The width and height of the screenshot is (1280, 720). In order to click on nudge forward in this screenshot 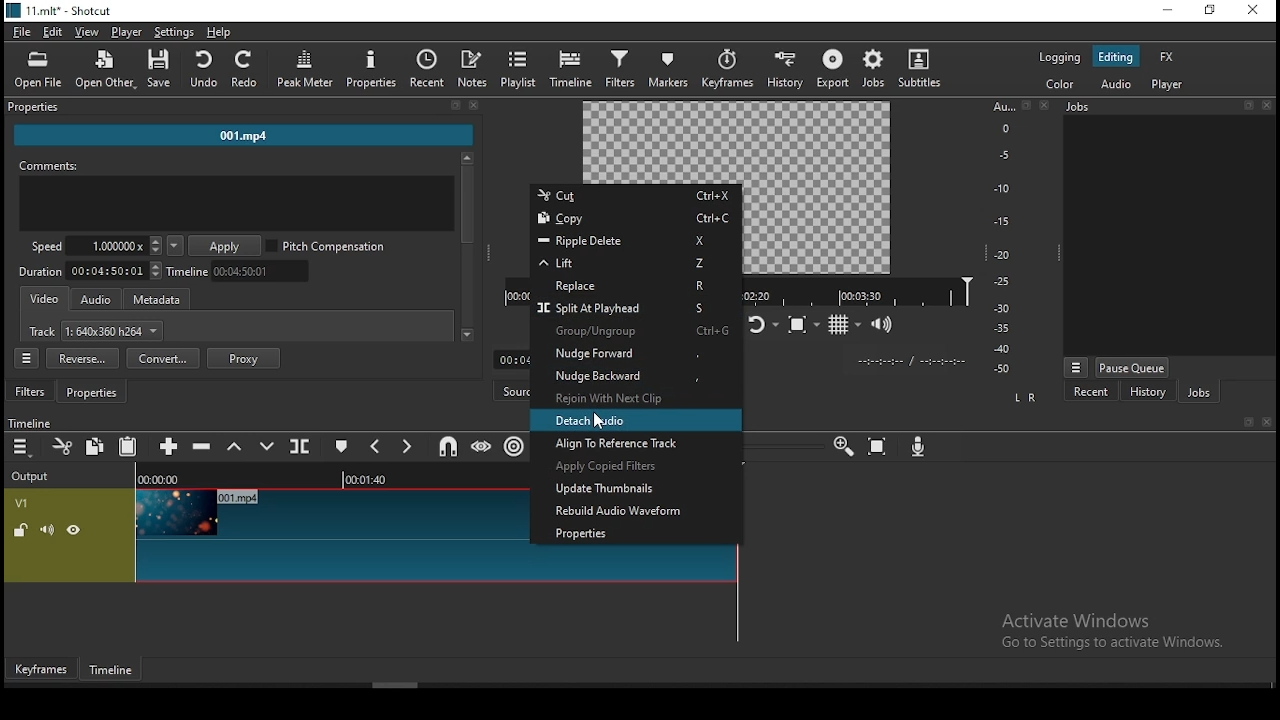, I will do `click(634, 354)`.